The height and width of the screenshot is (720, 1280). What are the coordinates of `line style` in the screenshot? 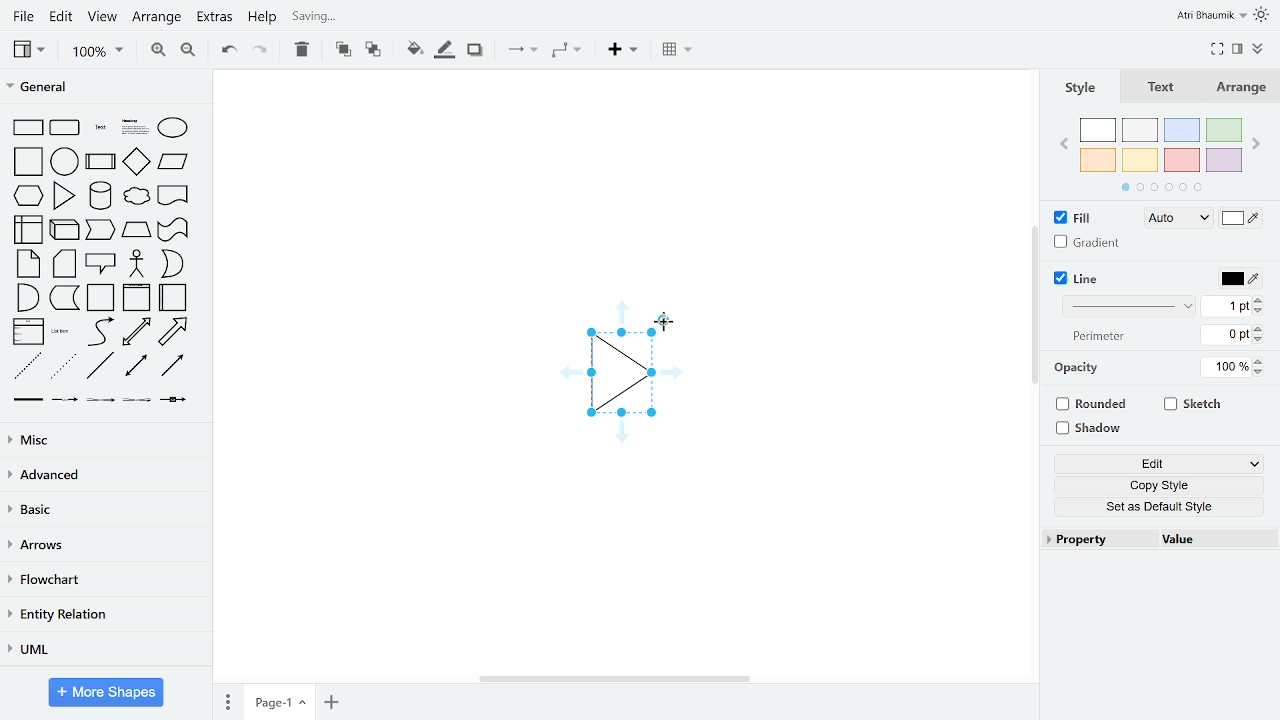 It's located at (1129, 307).